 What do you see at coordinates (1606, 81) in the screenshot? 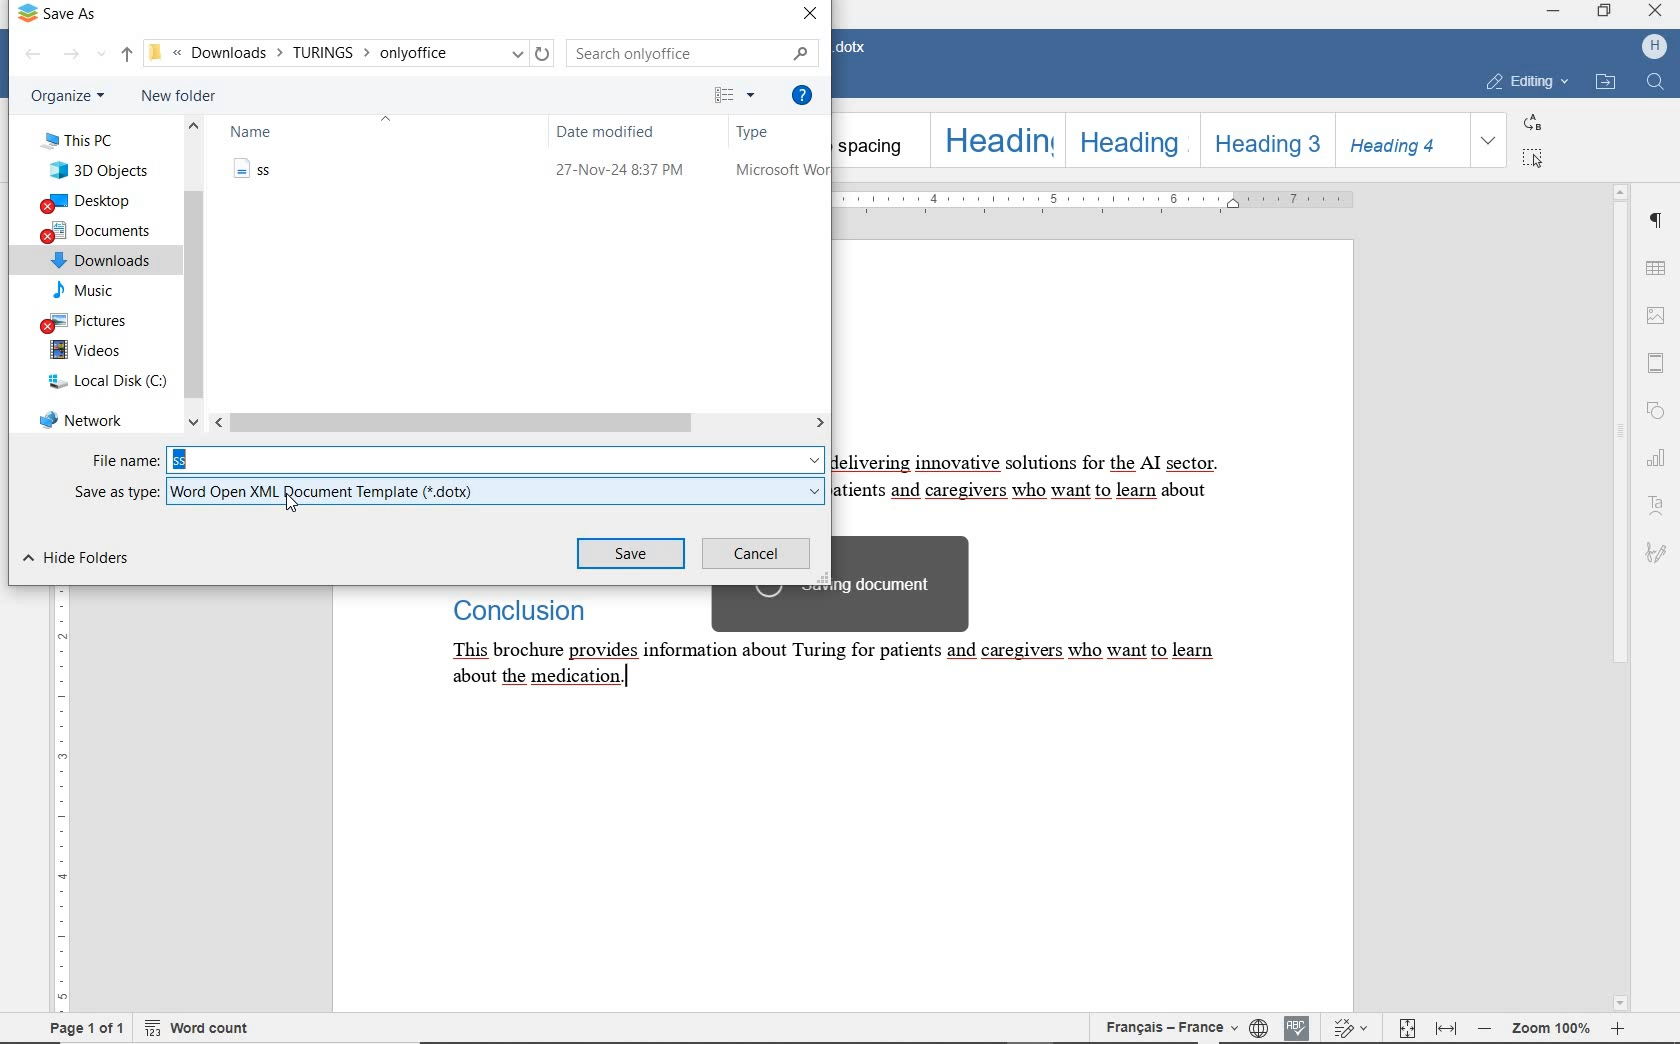
I see `OPEN FILE LOCATION` at bounding box center [1606, 81].